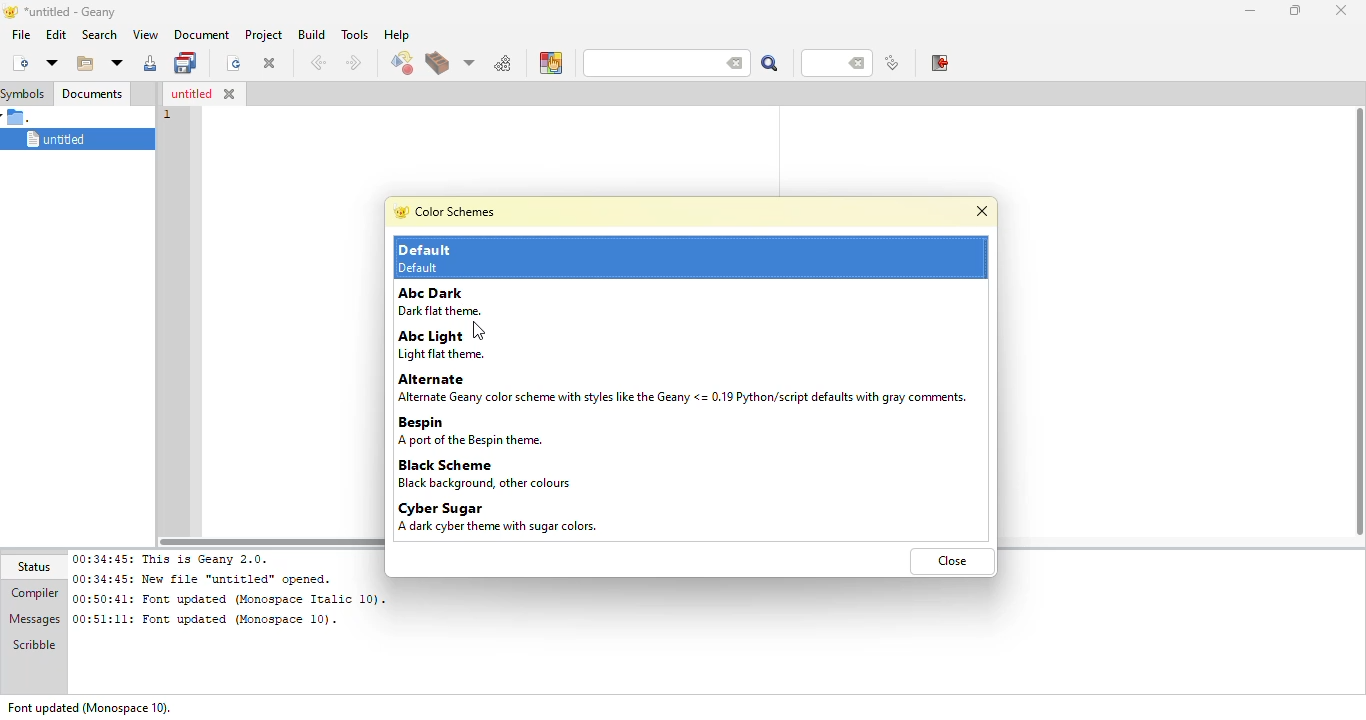  Describe the element at coordinates (83, 63) in the screenshot. I see `open existing` at that location.